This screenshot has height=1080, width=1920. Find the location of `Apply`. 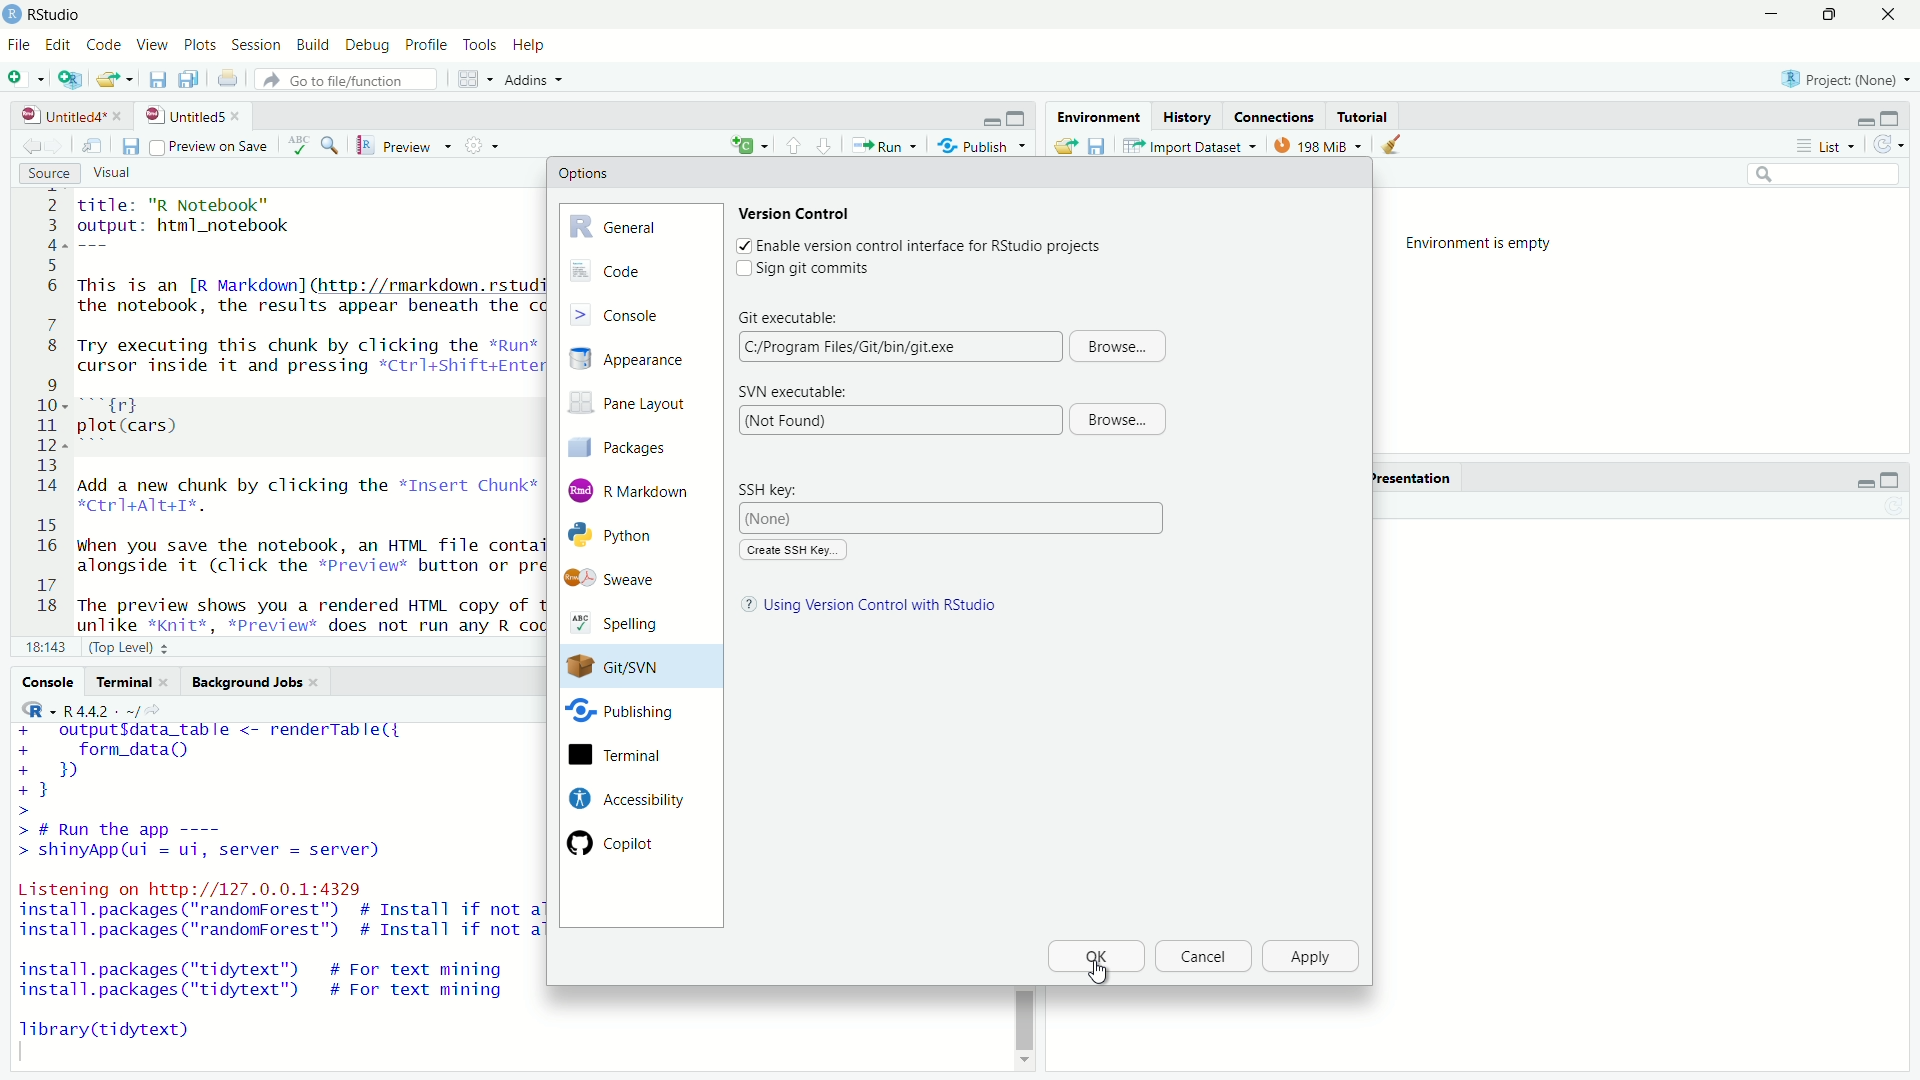

Apply is located at coordinates (1312, 957).